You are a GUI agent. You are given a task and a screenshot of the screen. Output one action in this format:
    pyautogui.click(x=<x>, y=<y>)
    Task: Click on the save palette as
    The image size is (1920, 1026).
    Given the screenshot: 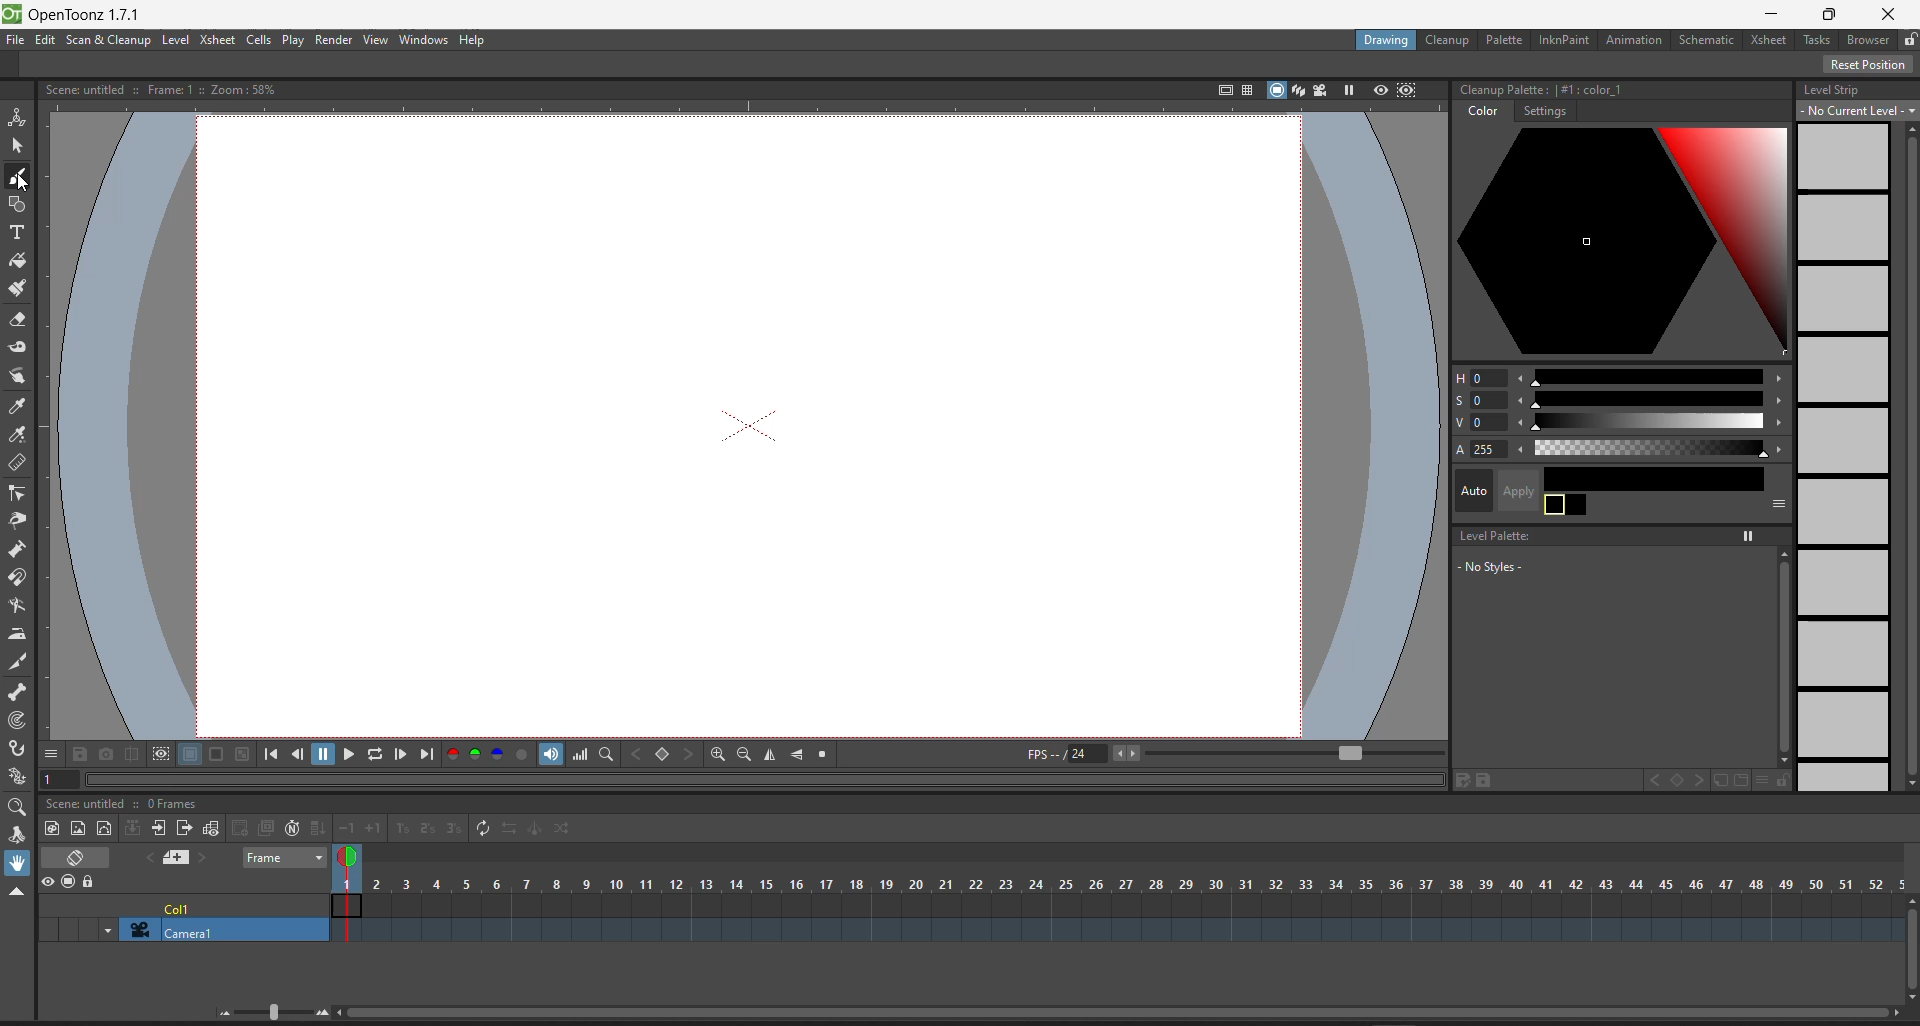 What is the action you would take?
    pyautogui.click(x=1459, y=780)
    